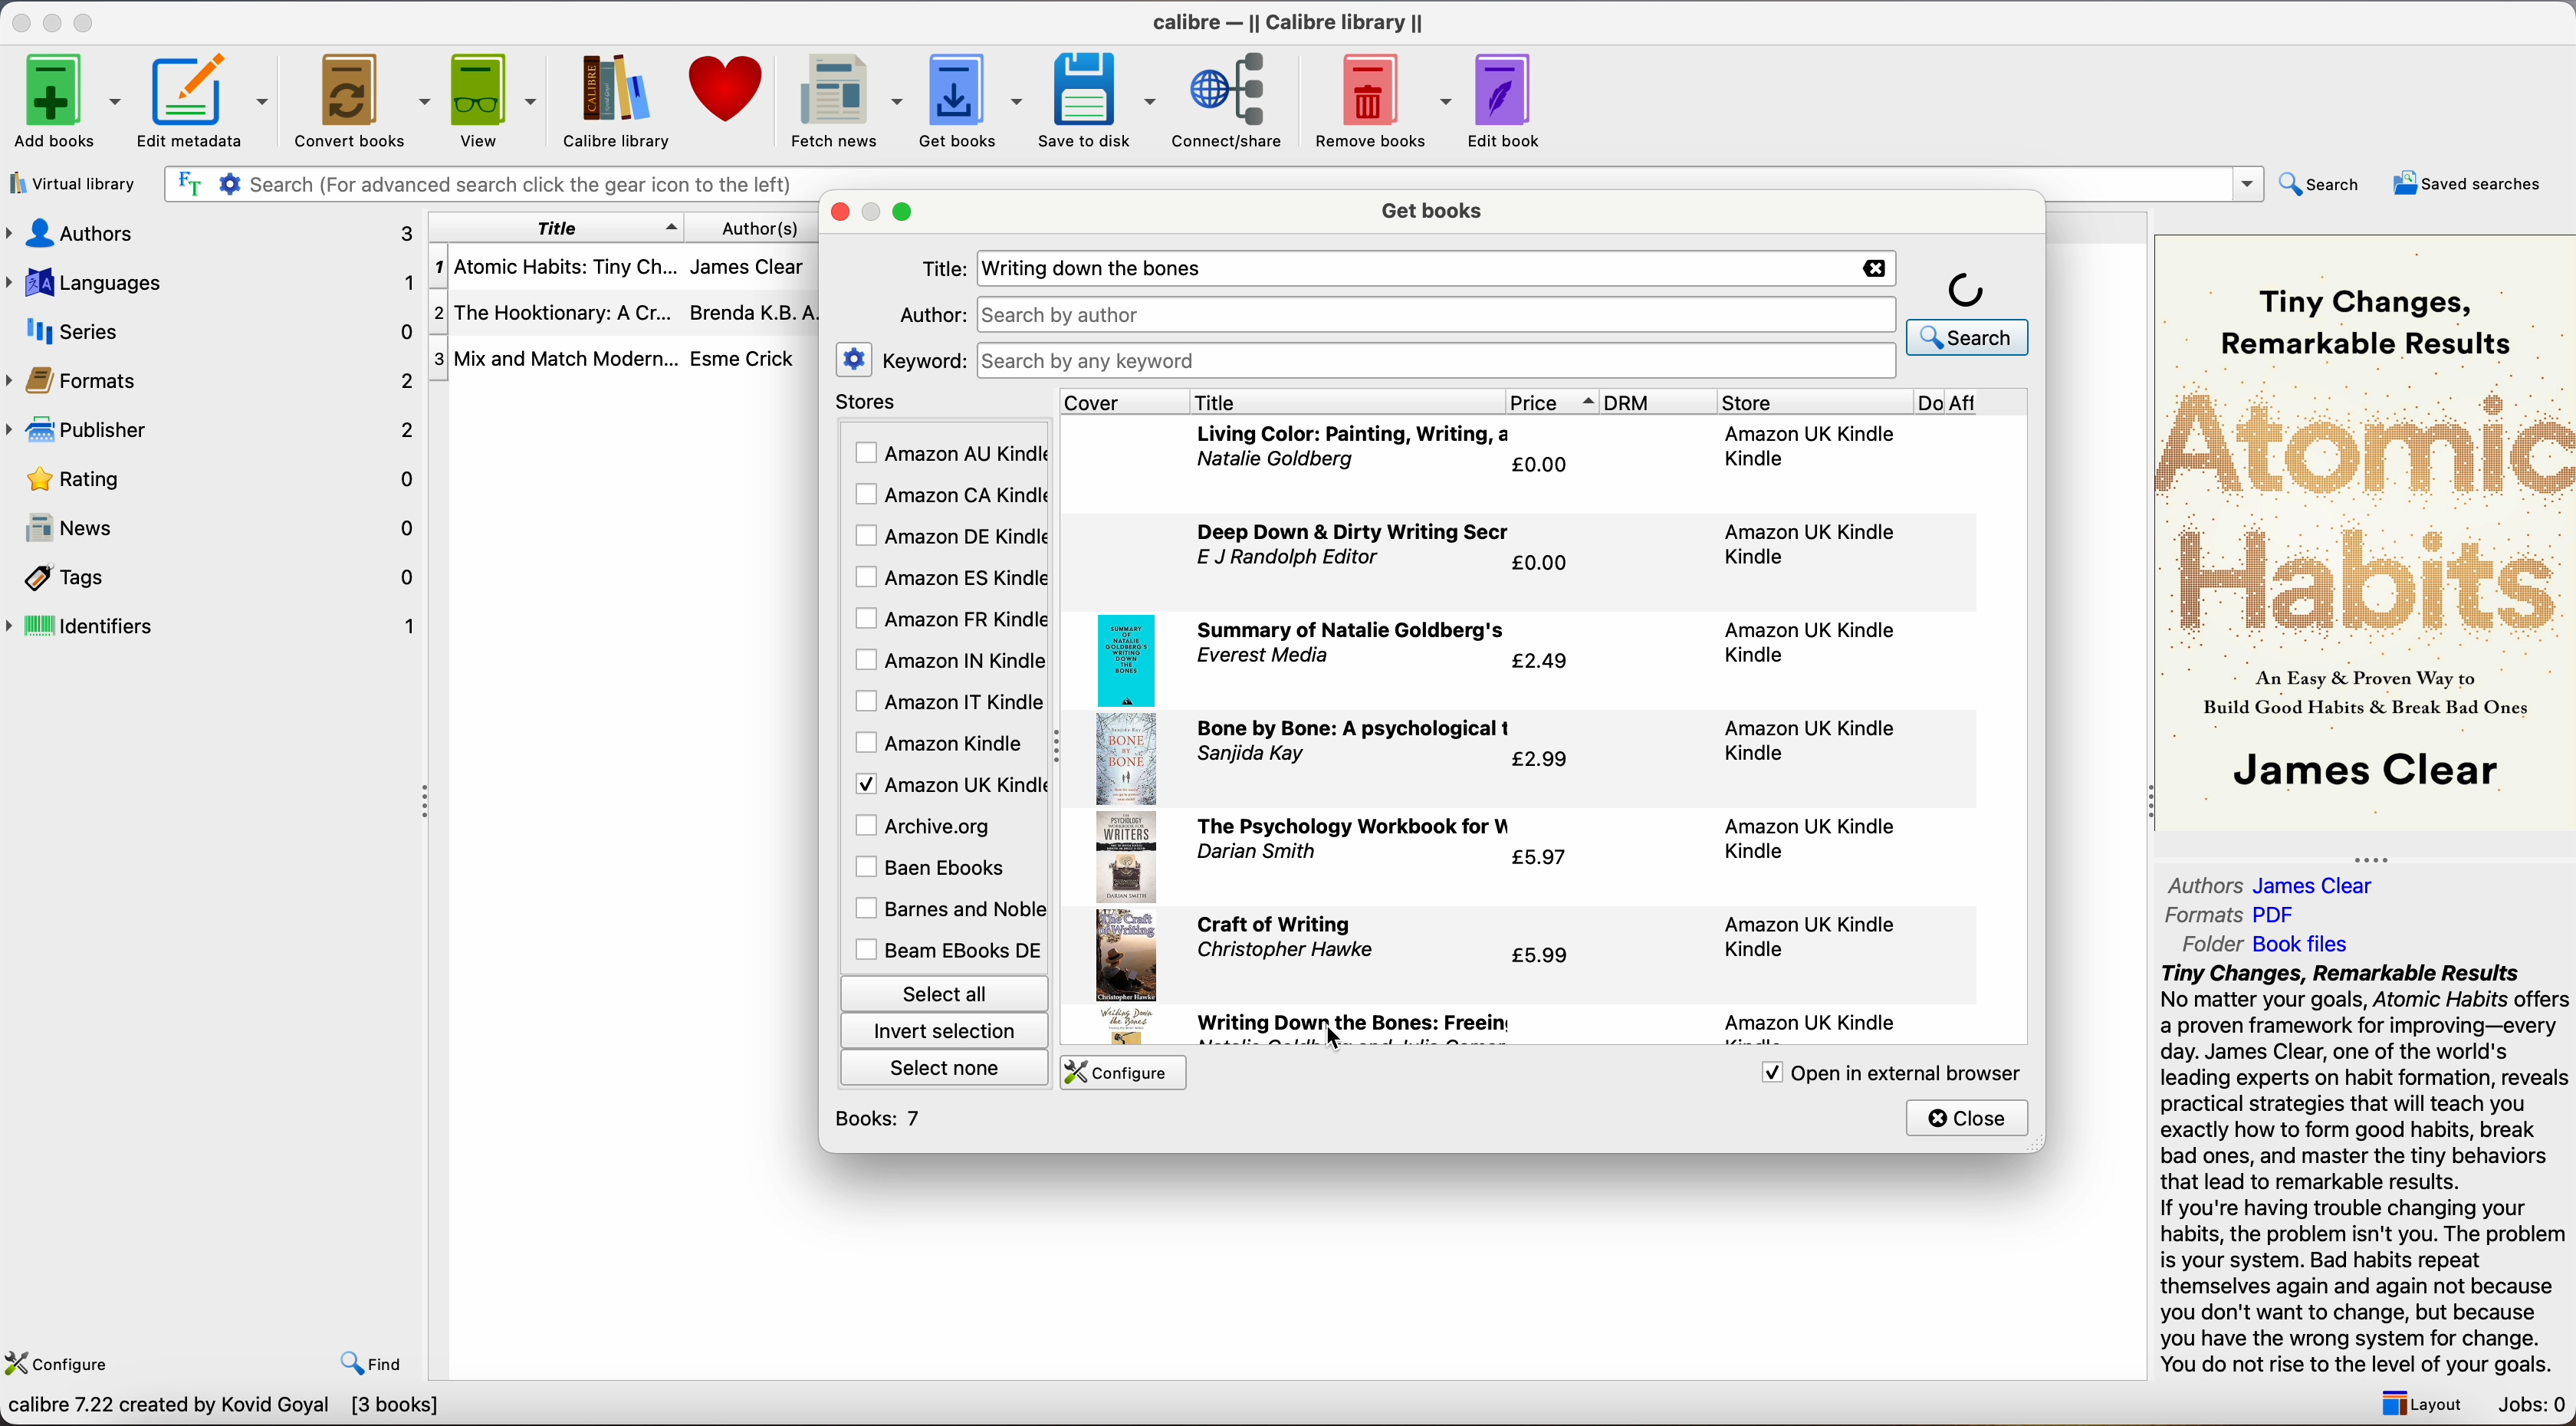  What do you see at coordinates (1263, 656) in the screenshot?
I see `everest media` at bounding box center [1263, 656].